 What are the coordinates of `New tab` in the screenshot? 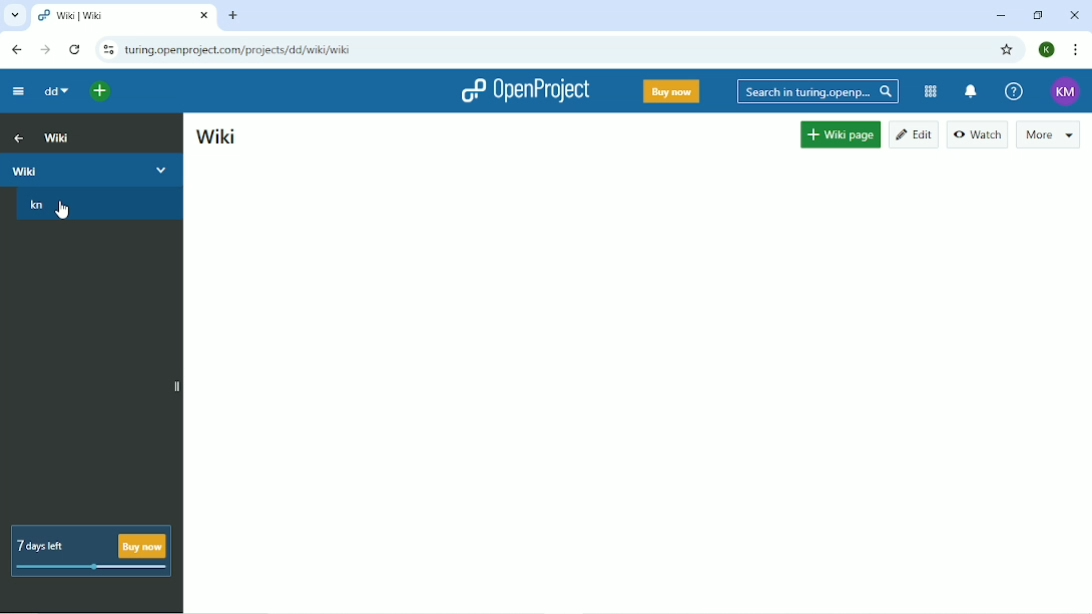 It's located at (233, 15).